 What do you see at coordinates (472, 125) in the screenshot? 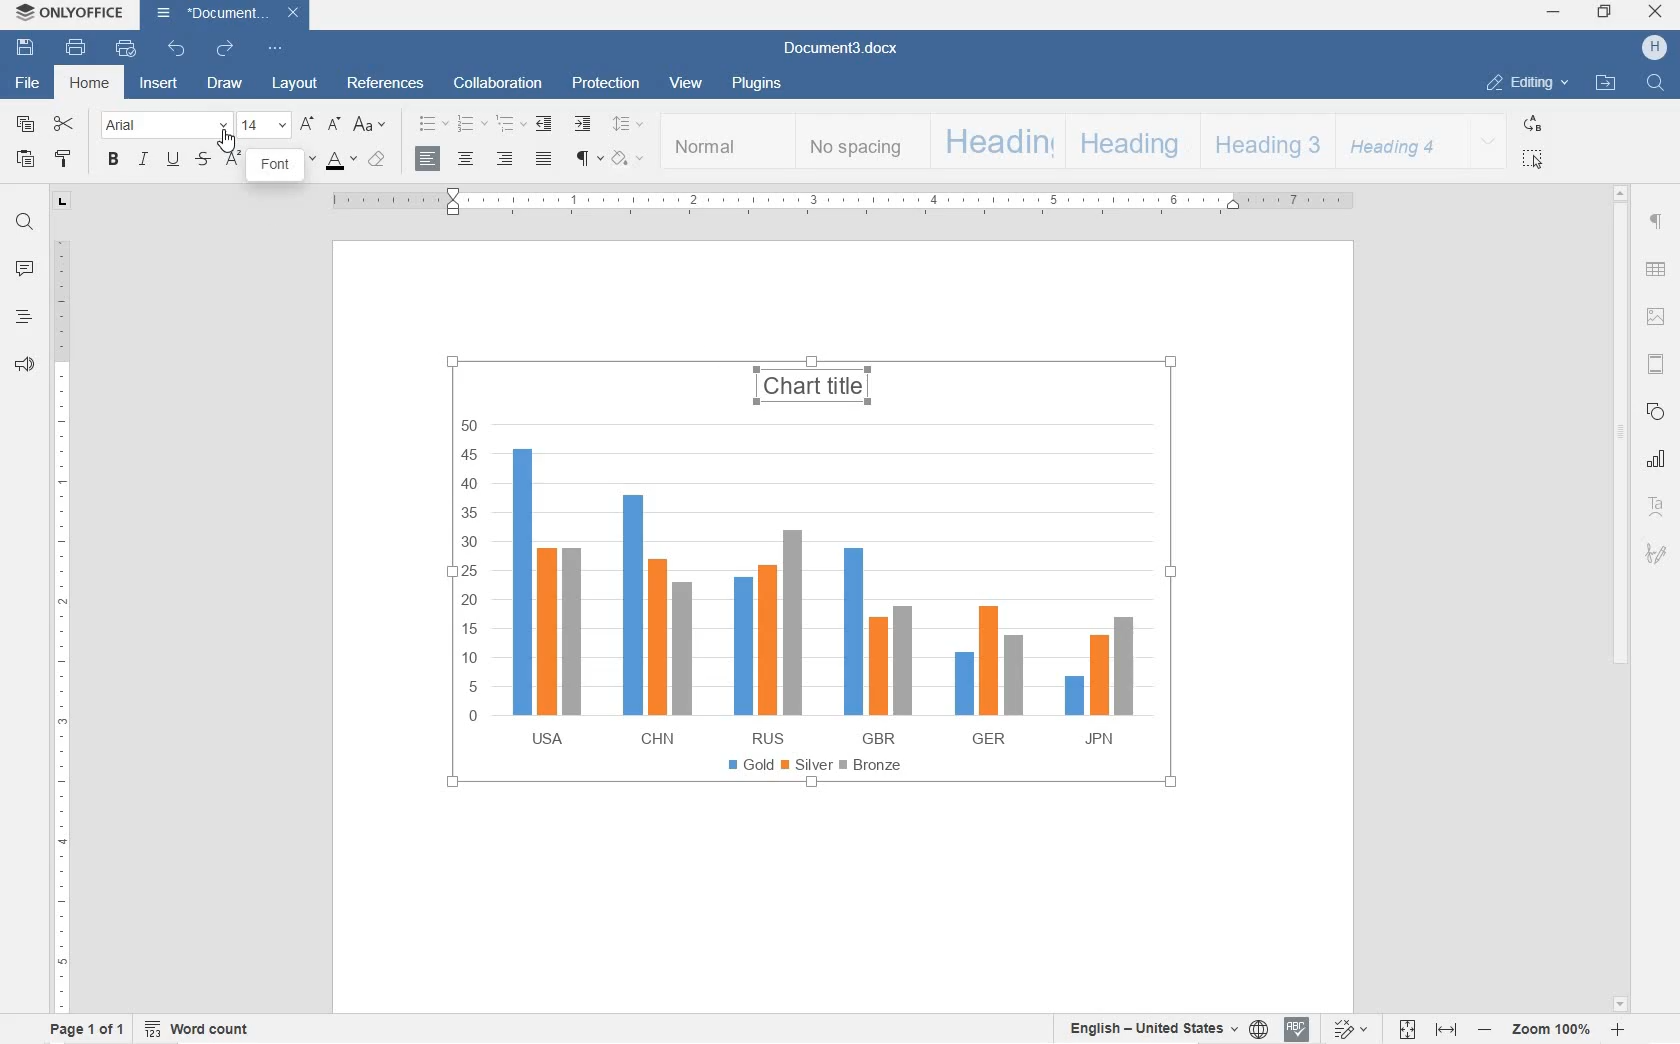
I see `NUMBERING` at bounding box center [472, 125].